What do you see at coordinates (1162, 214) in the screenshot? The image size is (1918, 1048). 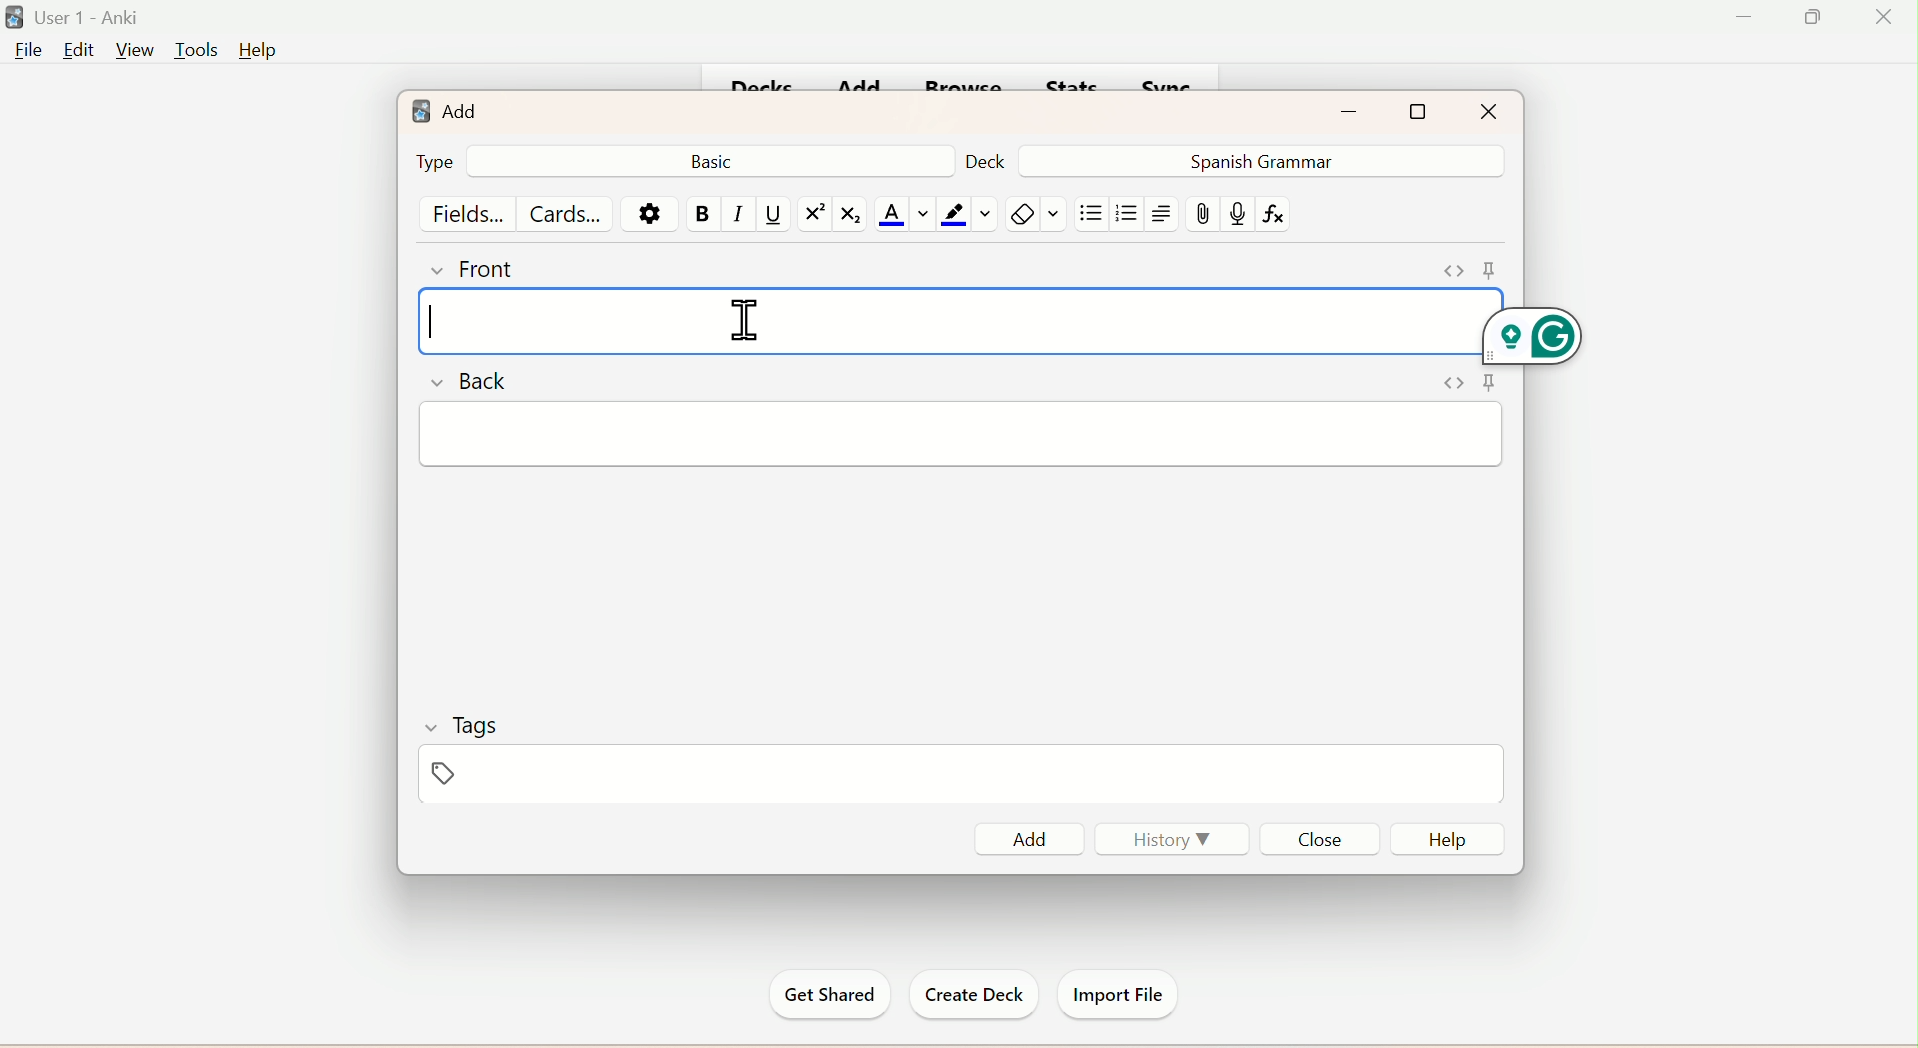 I see `Text Alignment` at bounding box center [1162, 214].